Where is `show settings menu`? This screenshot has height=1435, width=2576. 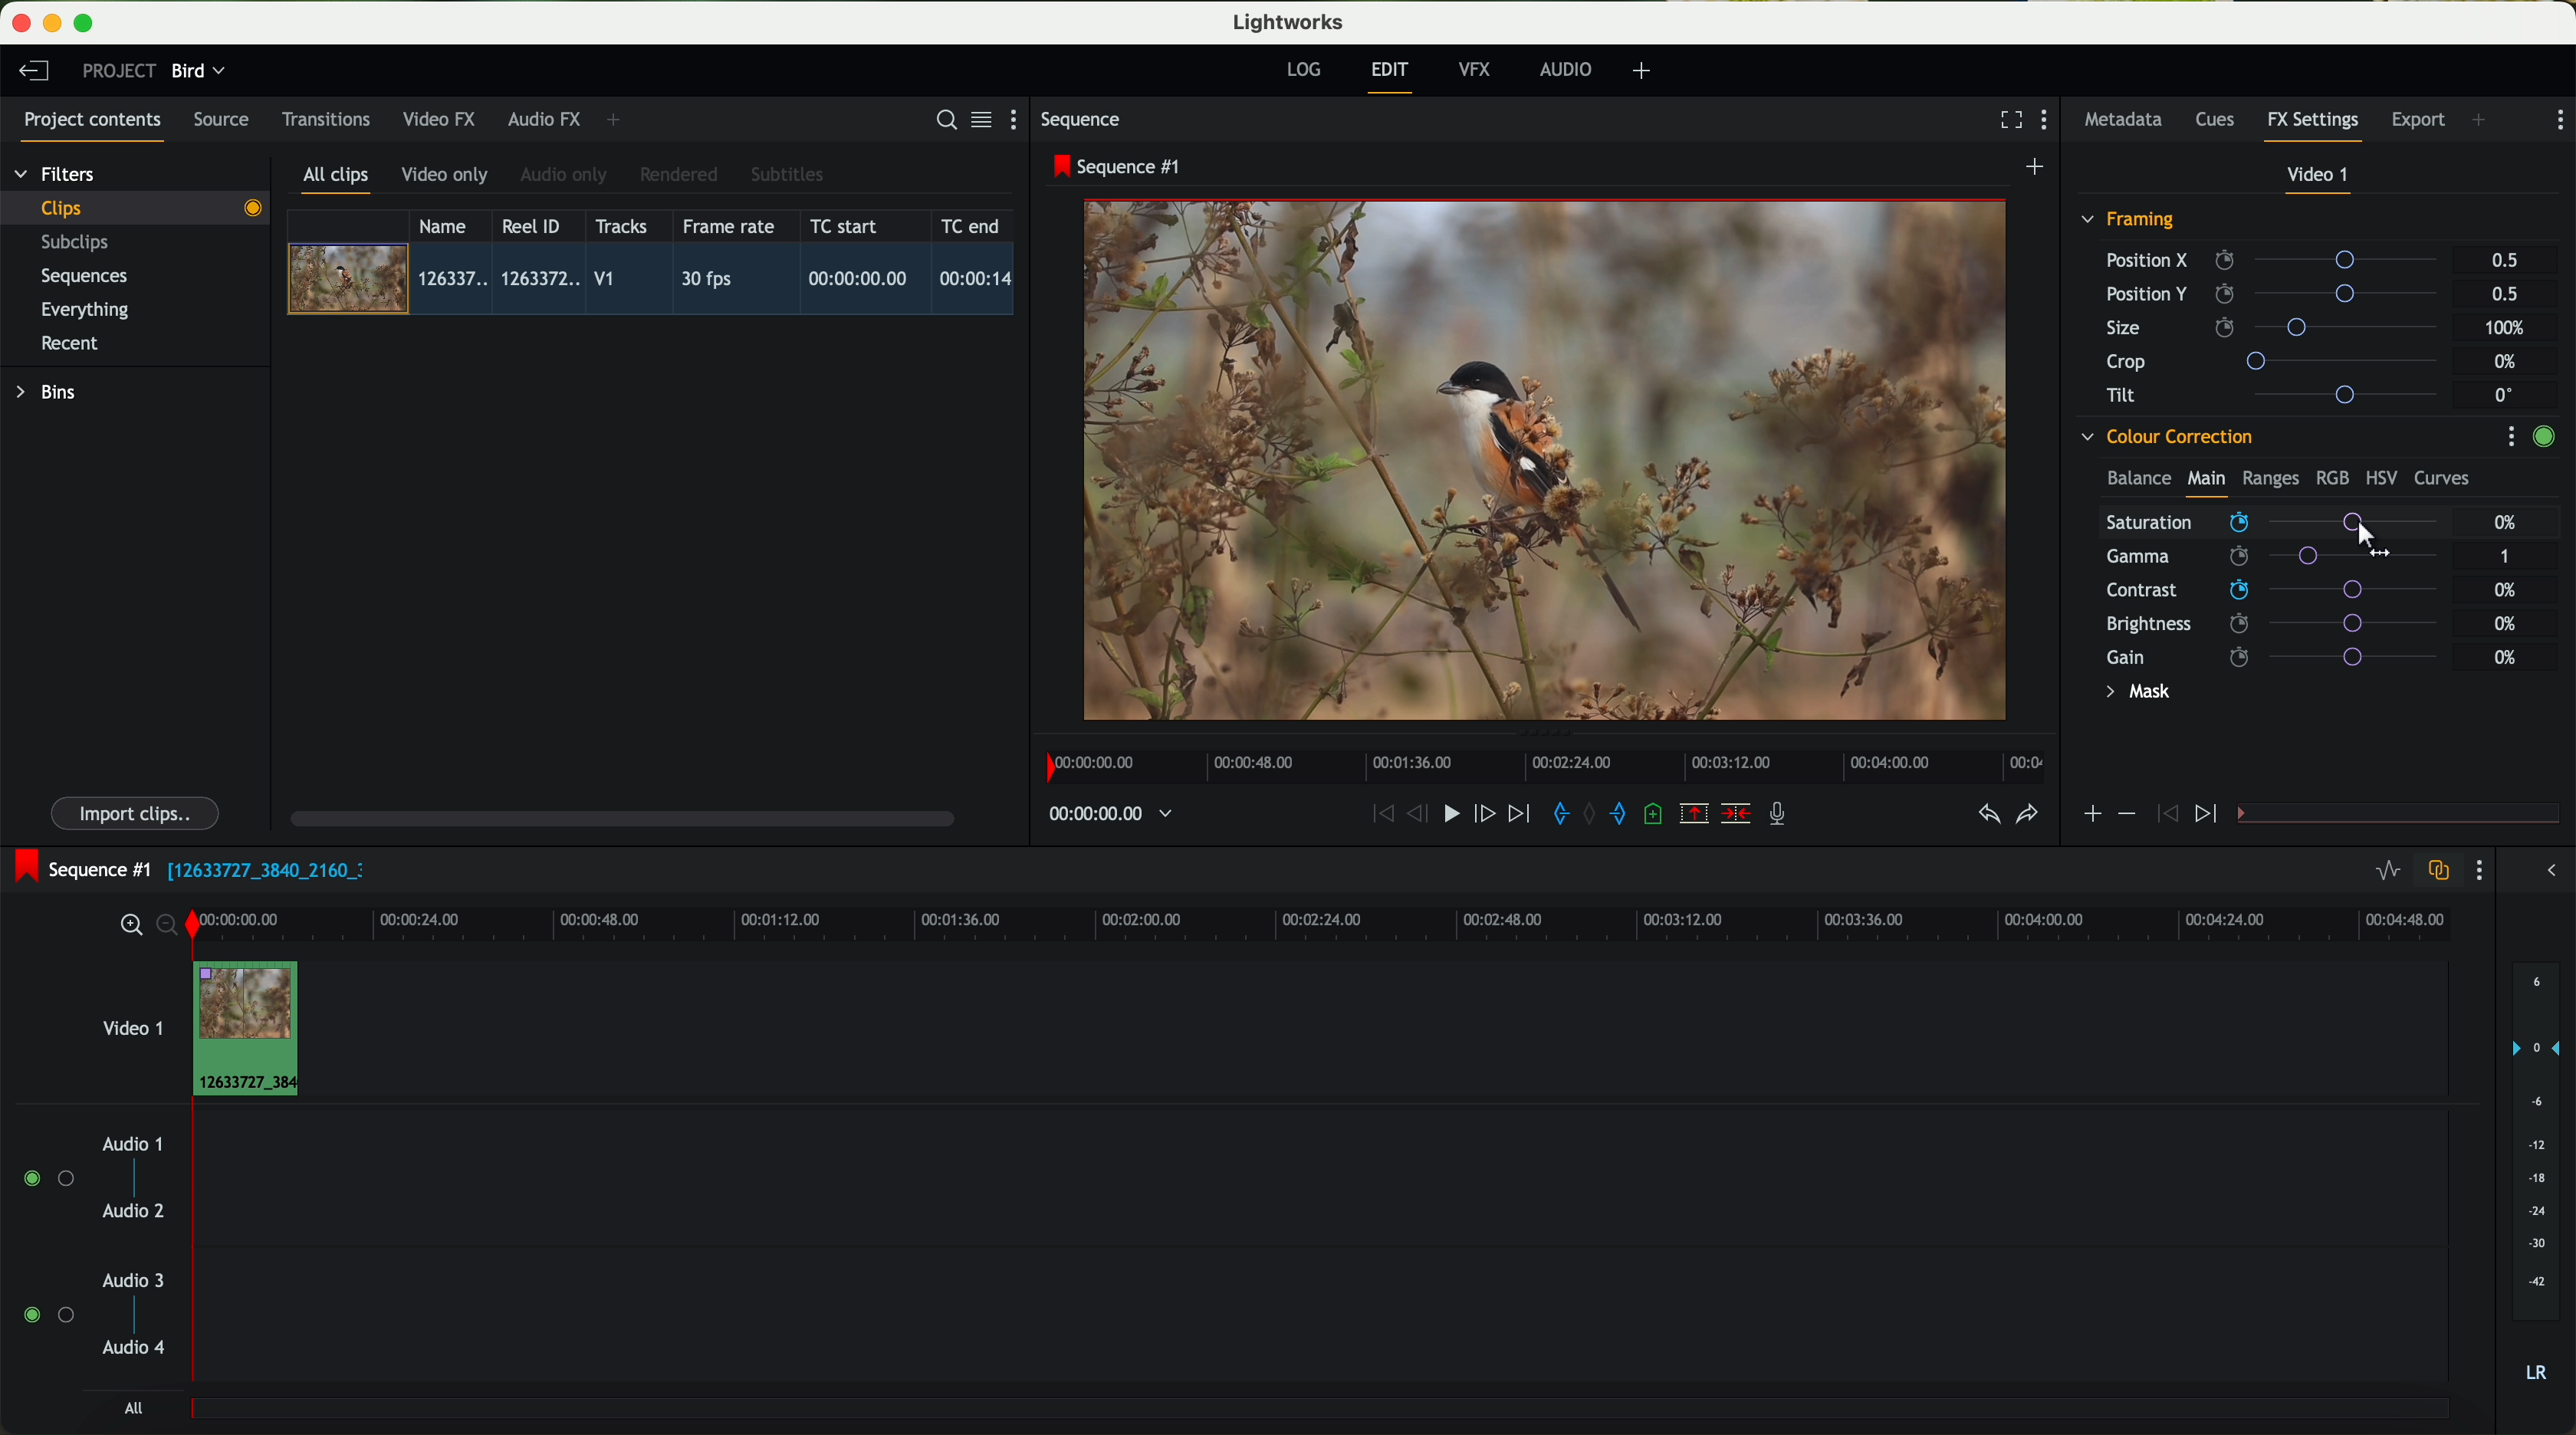 show settings menu is located at coordinates (2049, 122).